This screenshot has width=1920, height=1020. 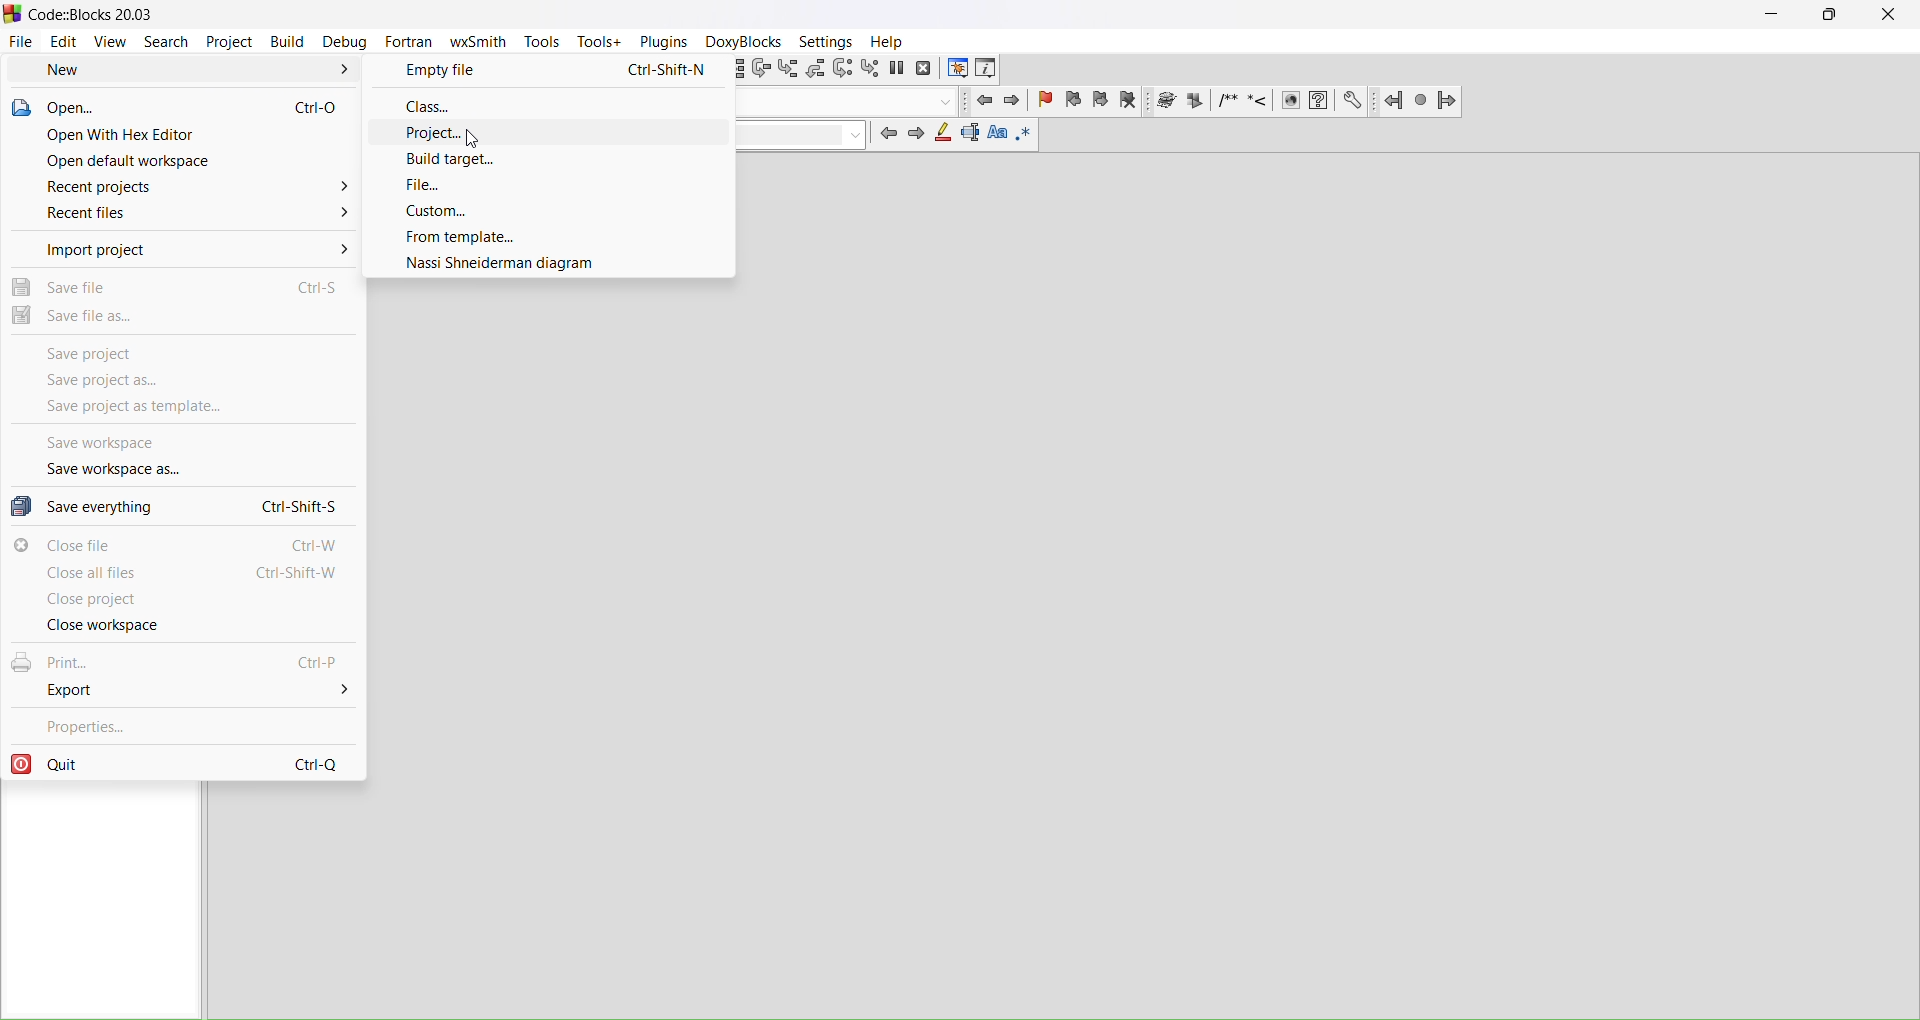 What do you see at coordinates (845, 70) in the screenshot?
I see `next instruction` at bounding box center [845, 70].